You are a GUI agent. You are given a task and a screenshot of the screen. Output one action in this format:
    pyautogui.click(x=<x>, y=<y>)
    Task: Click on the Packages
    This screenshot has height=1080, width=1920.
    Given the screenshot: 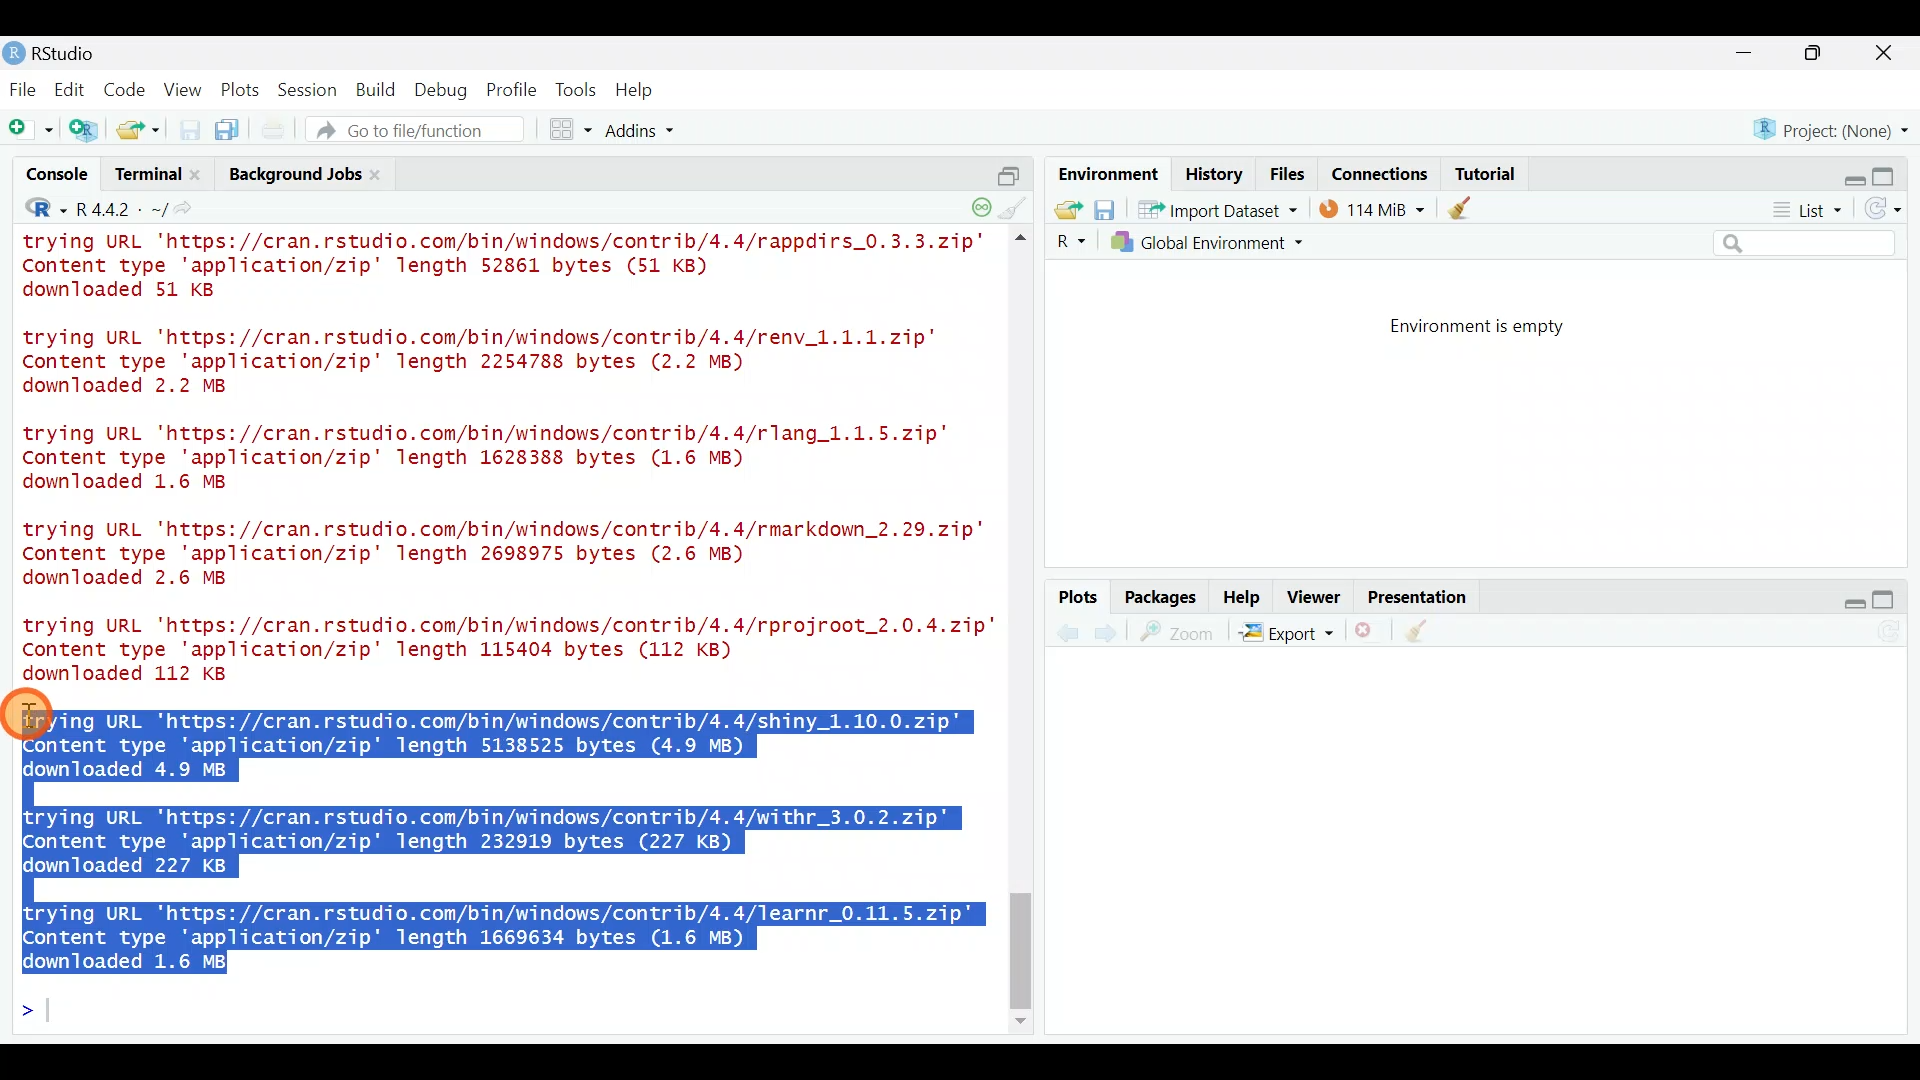 What is the action you would take?
    pyautogui.click(x=1159, y=596)
    